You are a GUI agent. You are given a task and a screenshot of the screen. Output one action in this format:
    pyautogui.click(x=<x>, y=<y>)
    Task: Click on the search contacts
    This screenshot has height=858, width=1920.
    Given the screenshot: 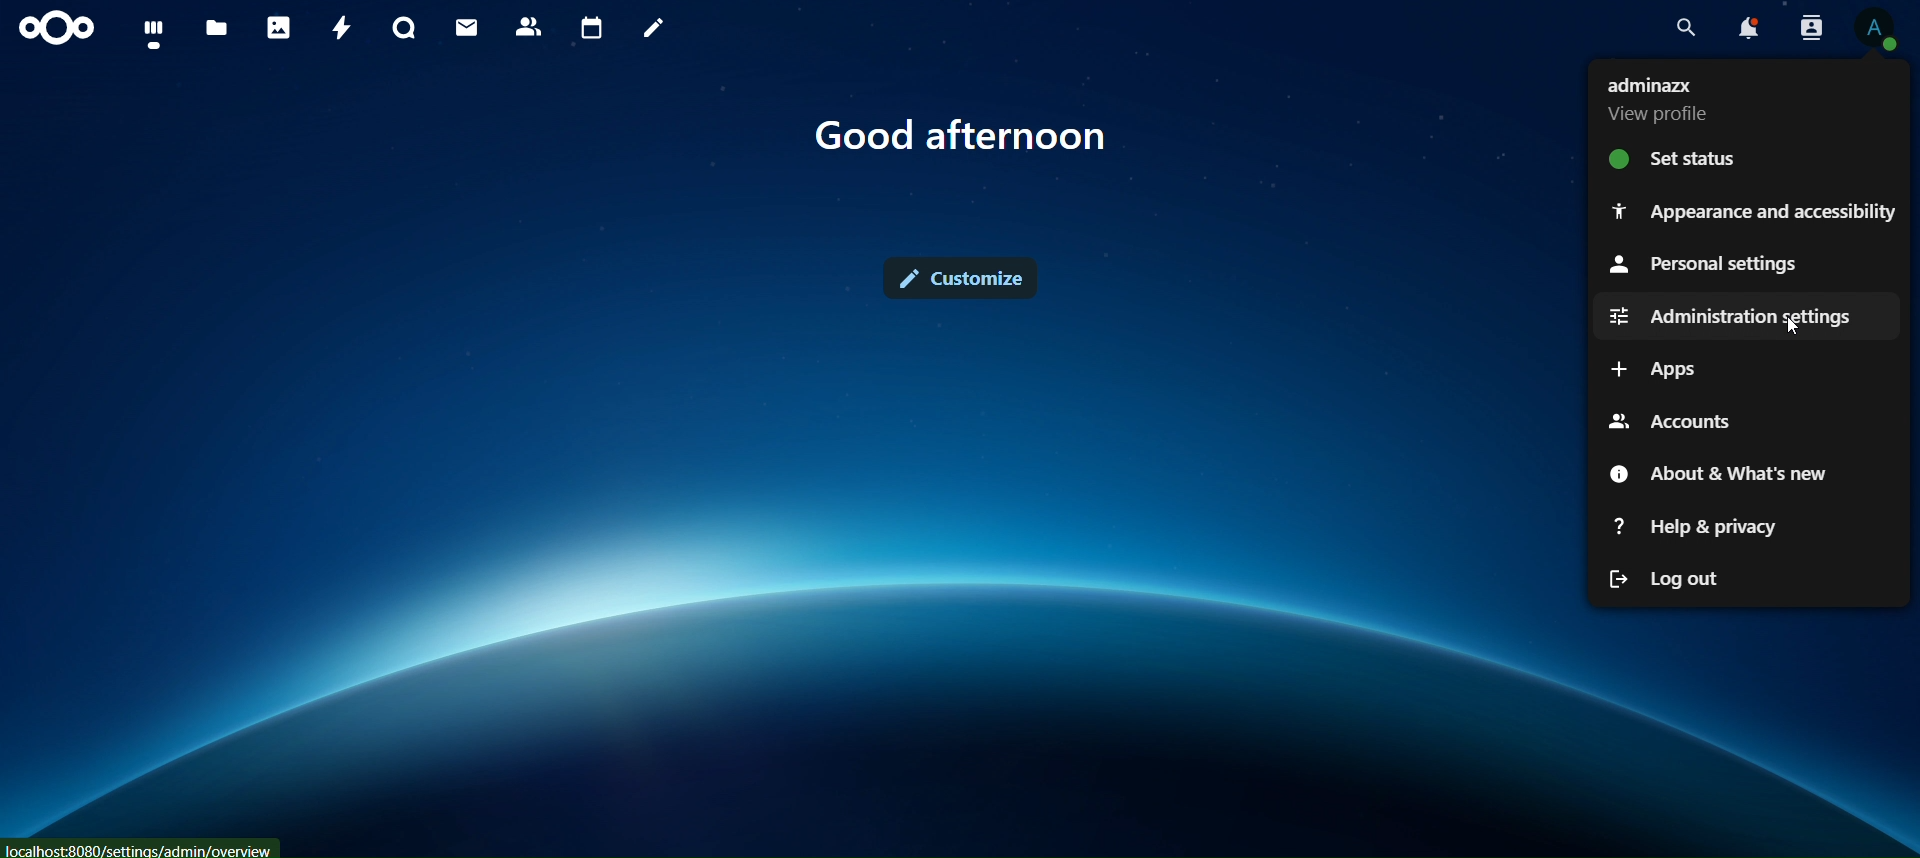 What is the action you would take?
    pyautogui.click(x=1811, y=28)
    